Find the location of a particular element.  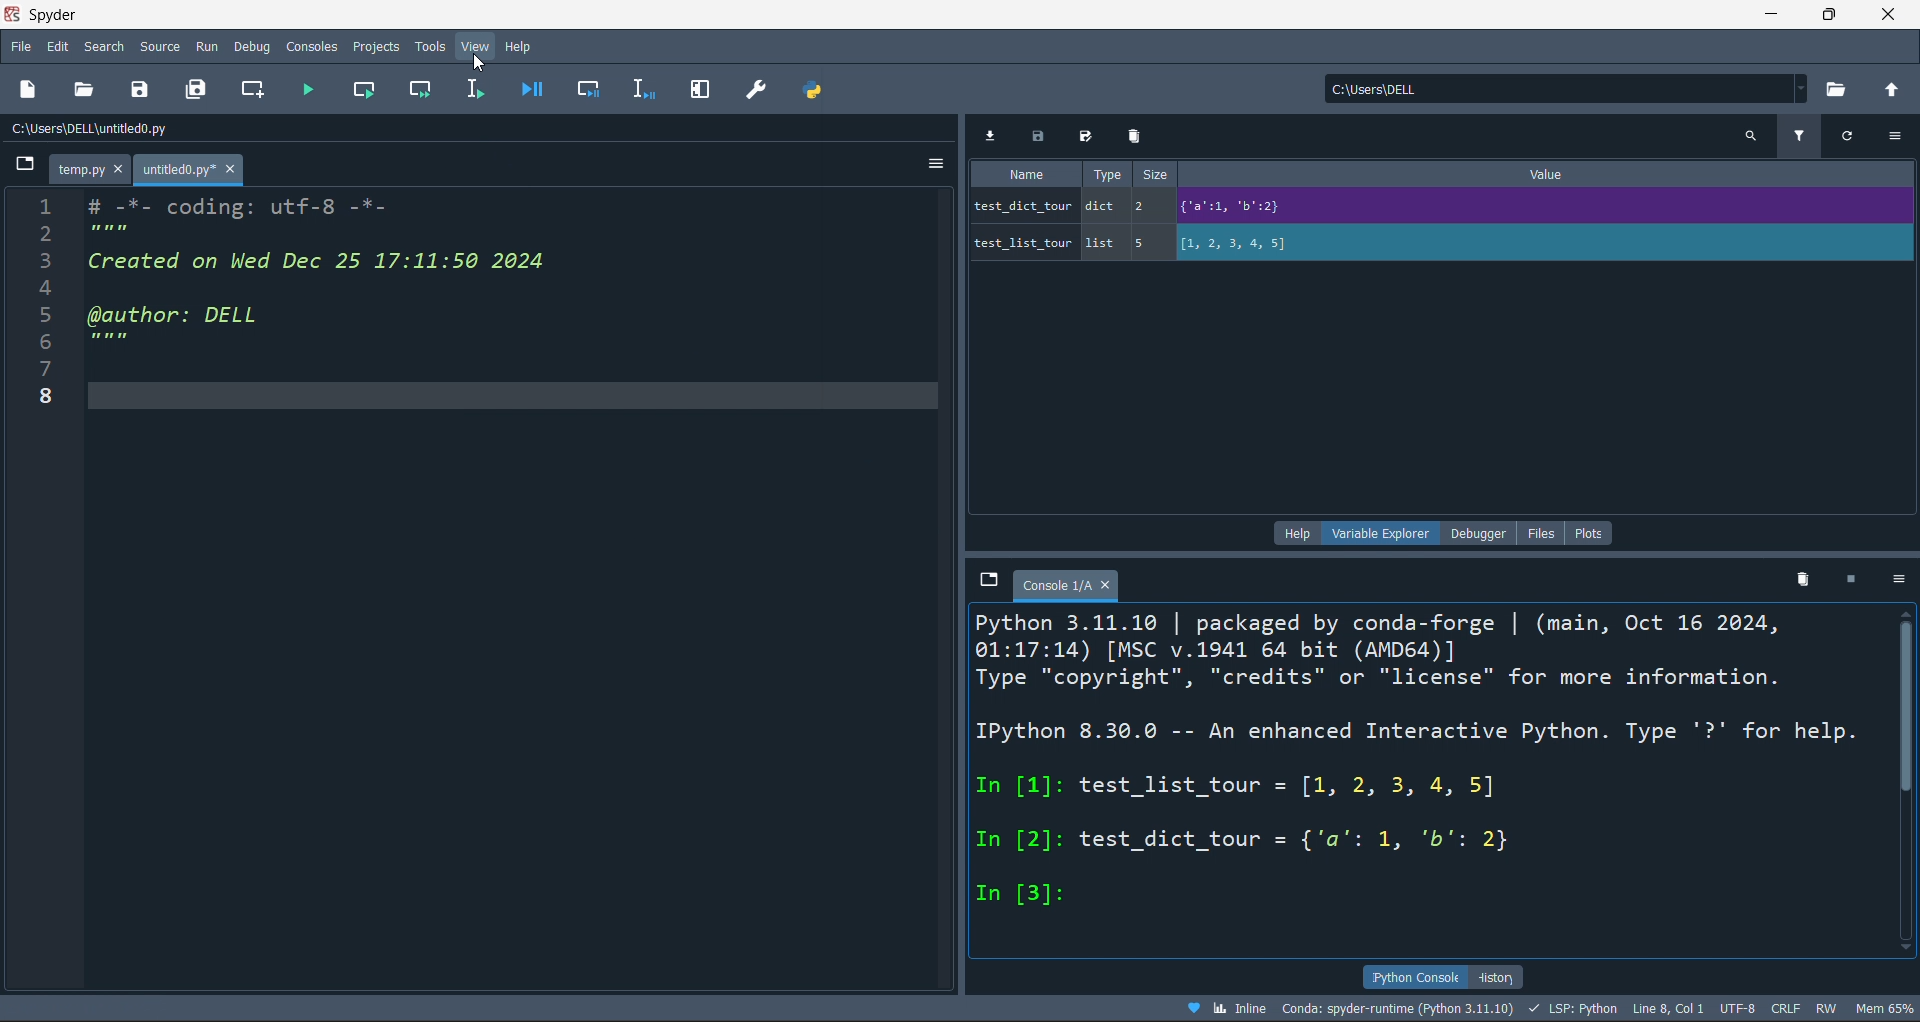

more options is located at coordinates (1902, 580).